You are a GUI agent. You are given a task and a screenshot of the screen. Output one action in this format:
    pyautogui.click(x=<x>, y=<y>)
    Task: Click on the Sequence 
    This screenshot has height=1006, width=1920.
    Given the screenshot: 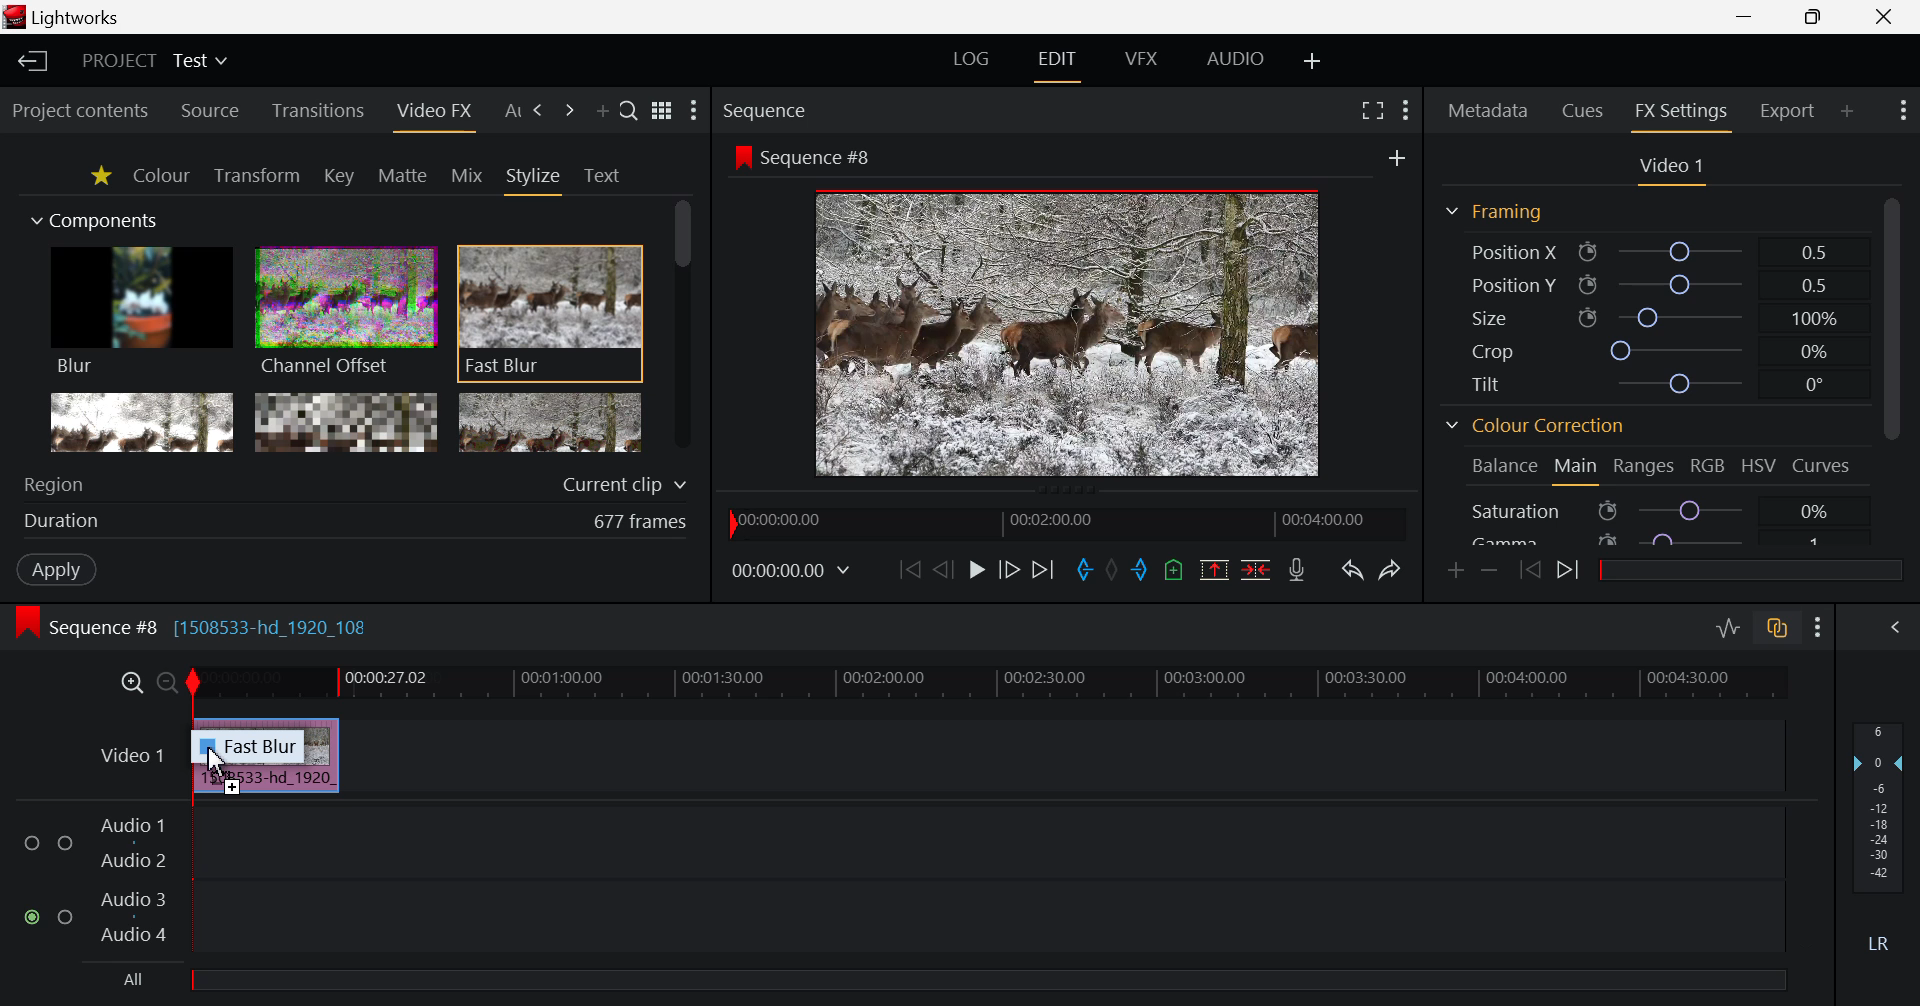 What is the action you would take?
    pyautogui.click(x=769, y=110)
    